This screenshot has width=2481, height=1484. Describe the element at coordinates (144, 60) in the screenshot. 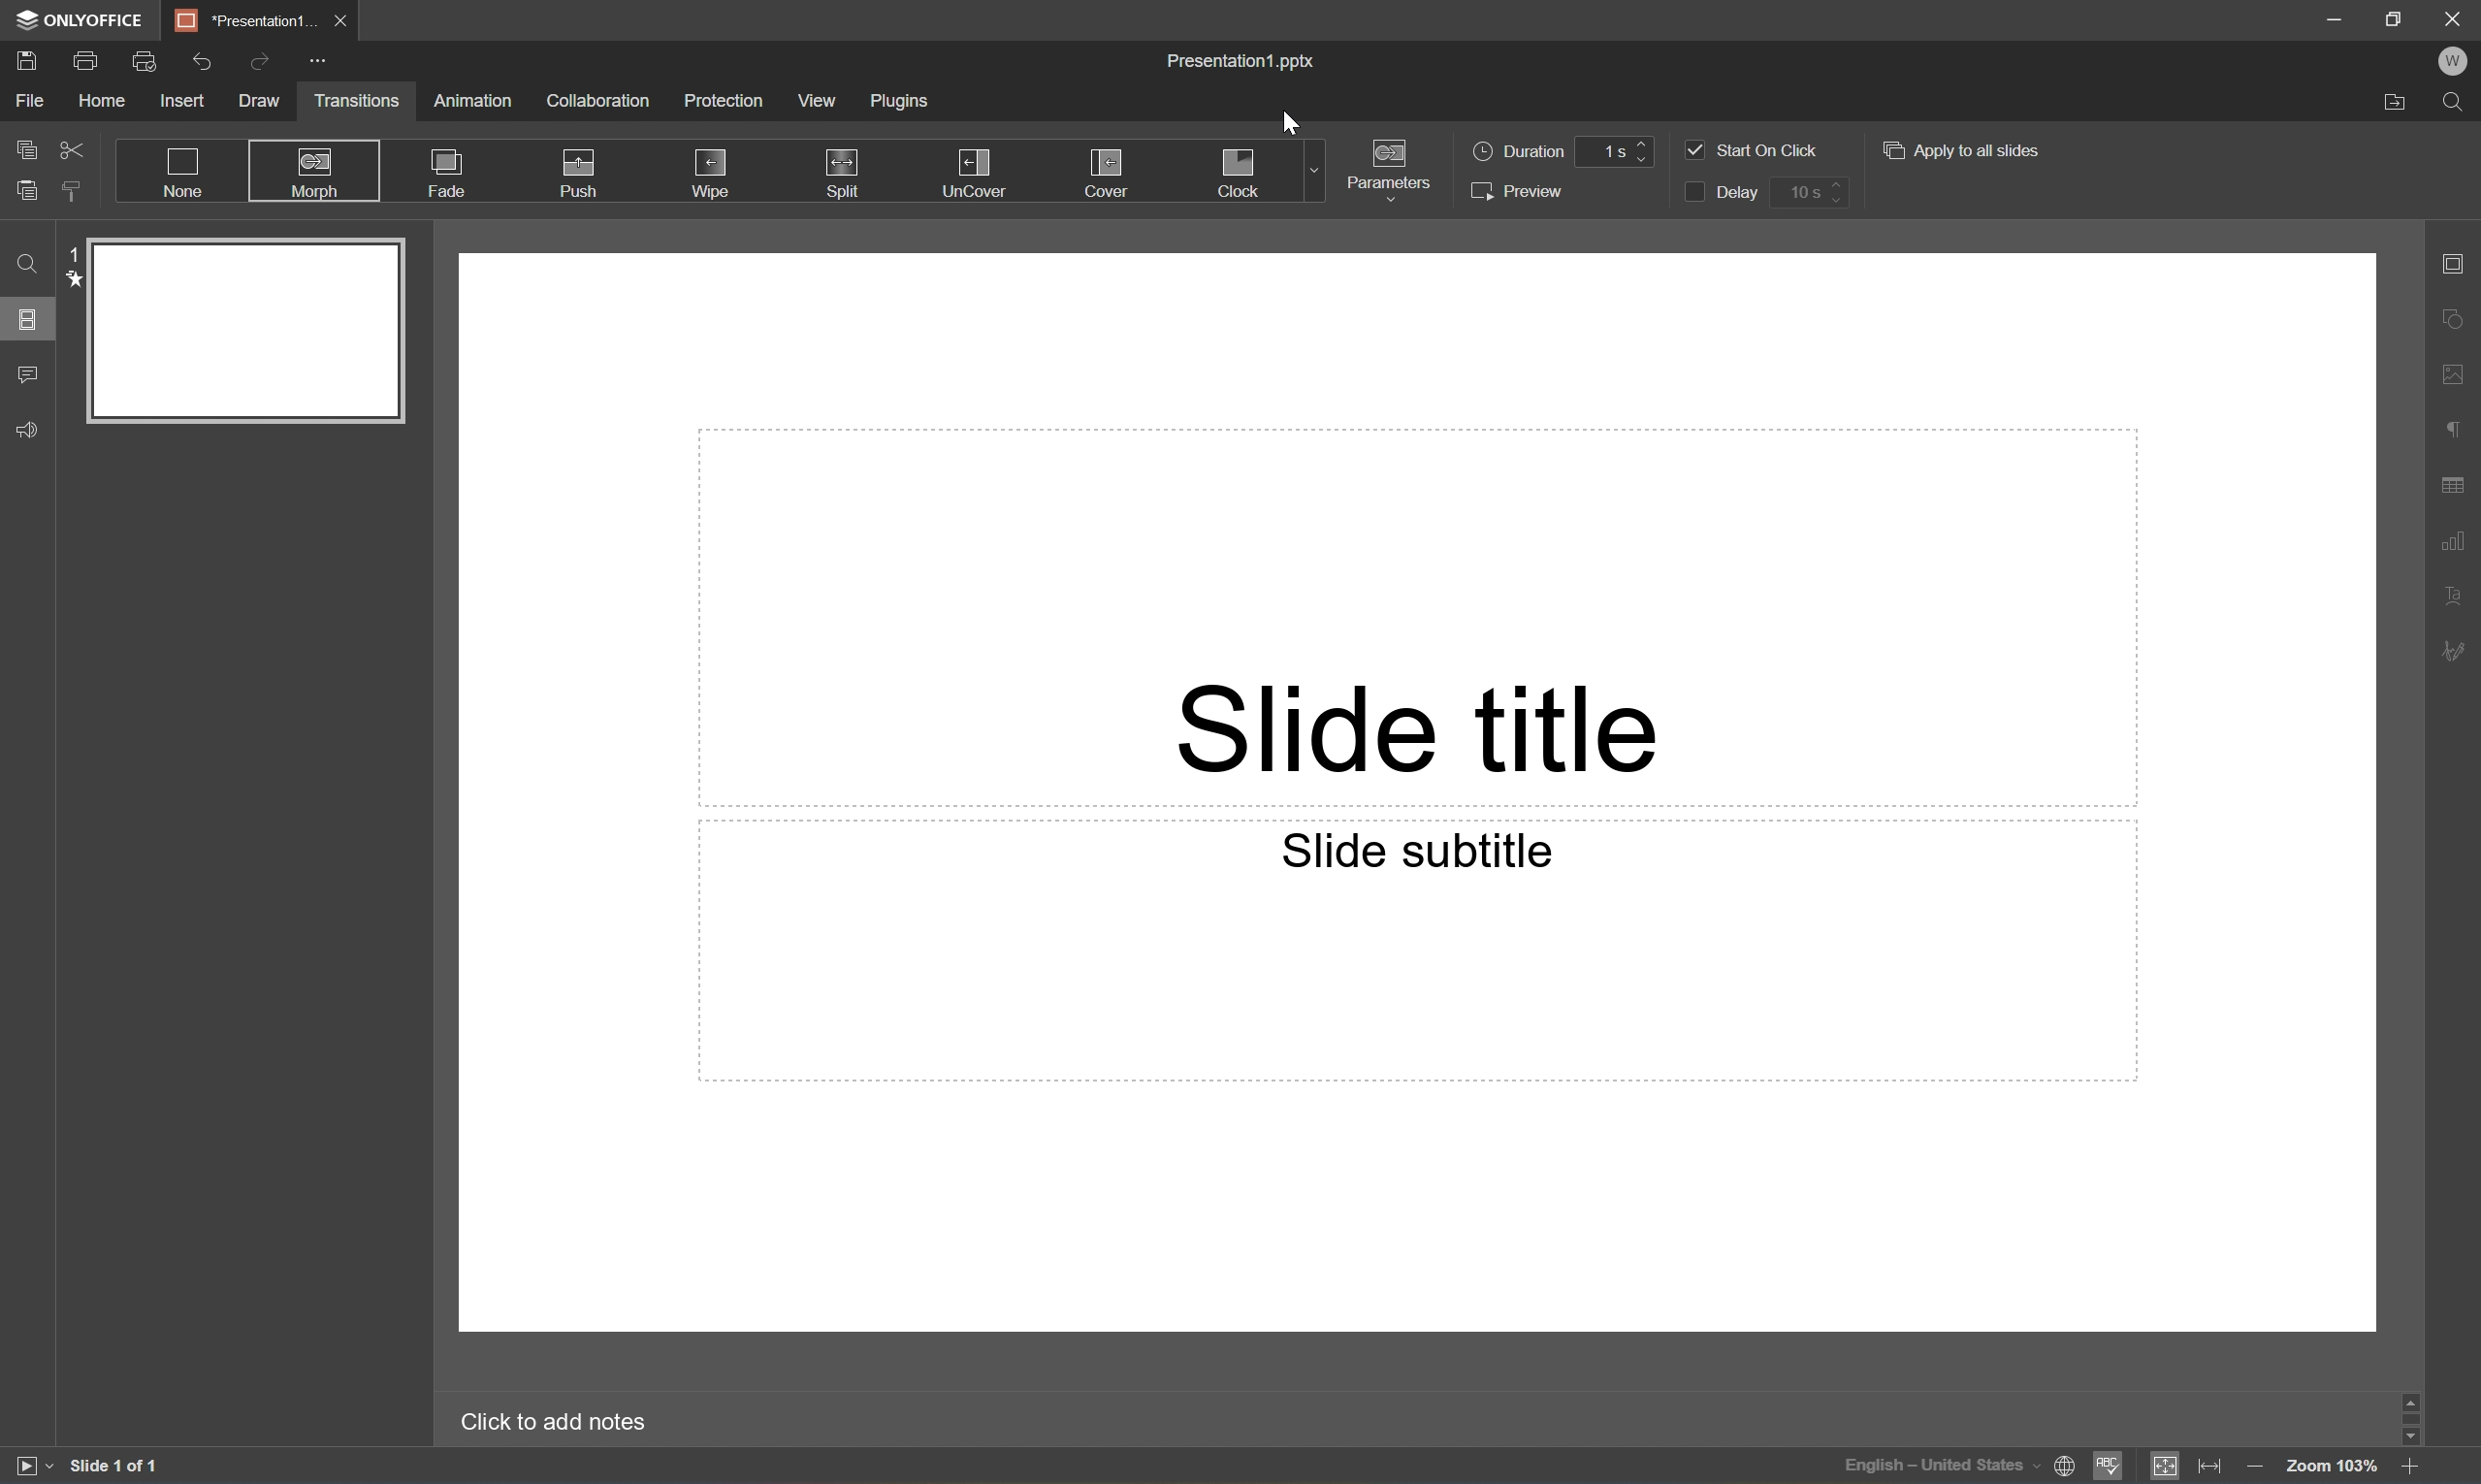

I see `Quick print` at that location.